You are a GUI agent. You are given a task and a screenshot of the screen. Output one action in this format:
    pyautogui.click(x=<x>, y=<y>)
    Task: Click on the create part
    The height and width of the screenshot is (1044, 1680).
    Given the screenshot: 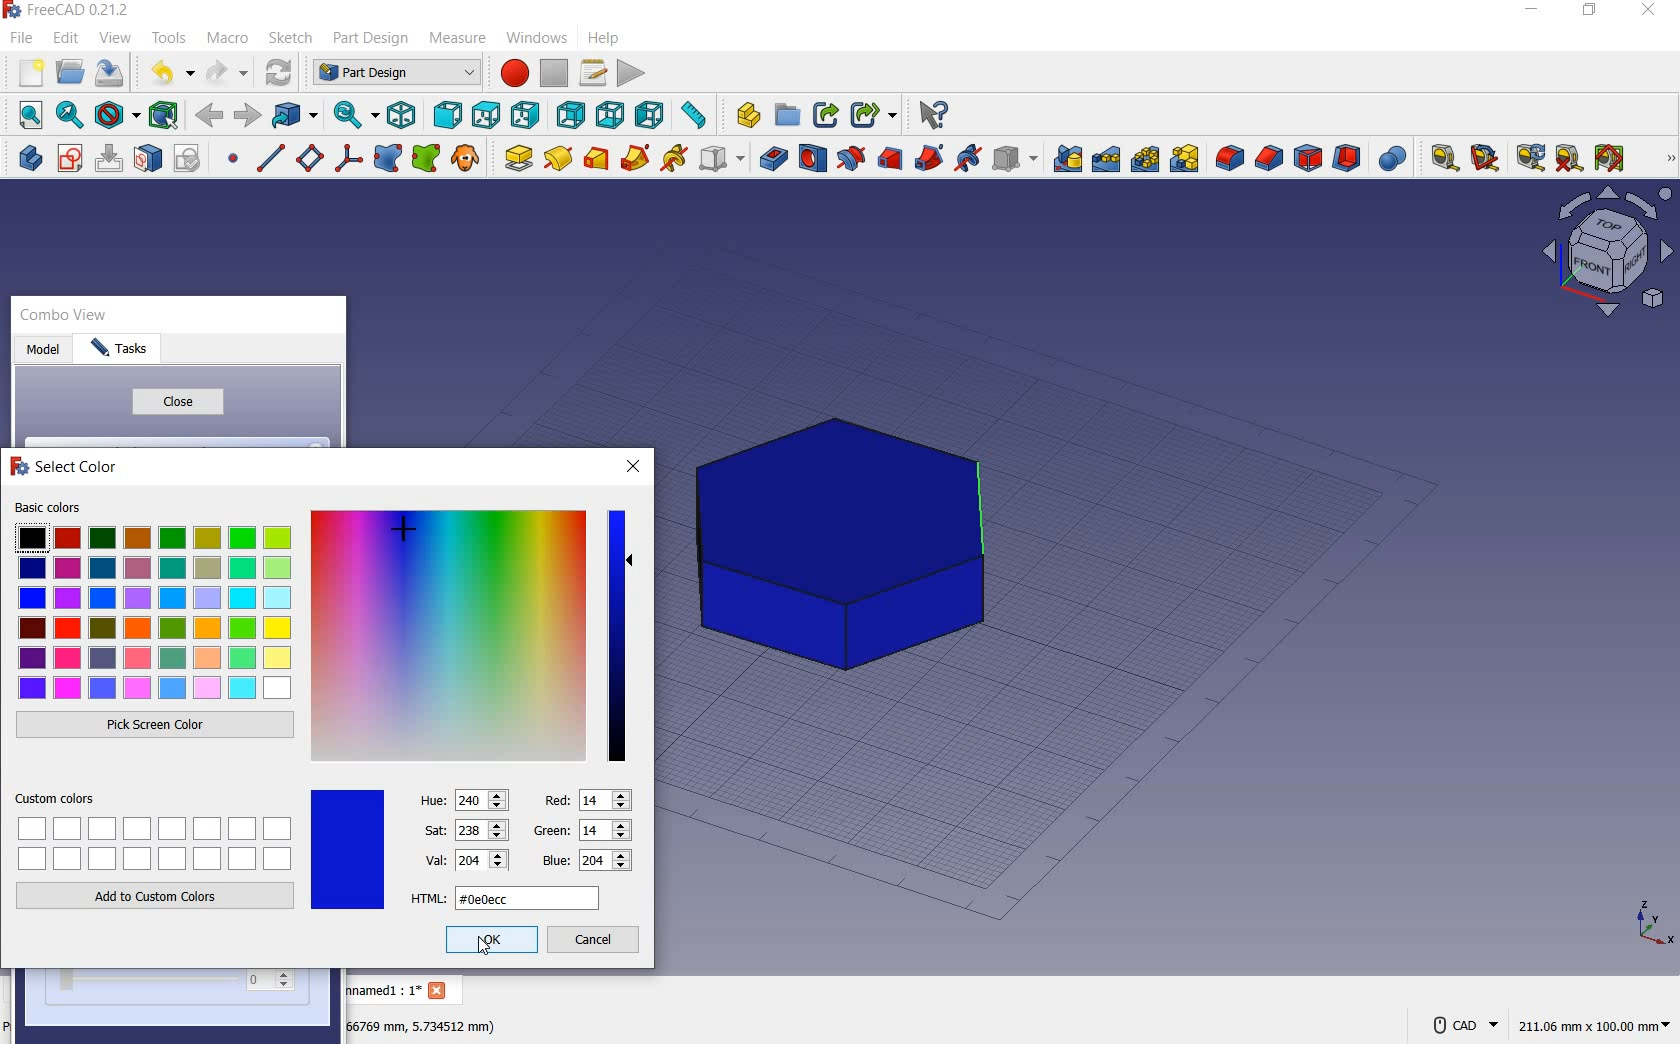 What is the action you would take?
    pyautogui.click(x=743, y=115)
    